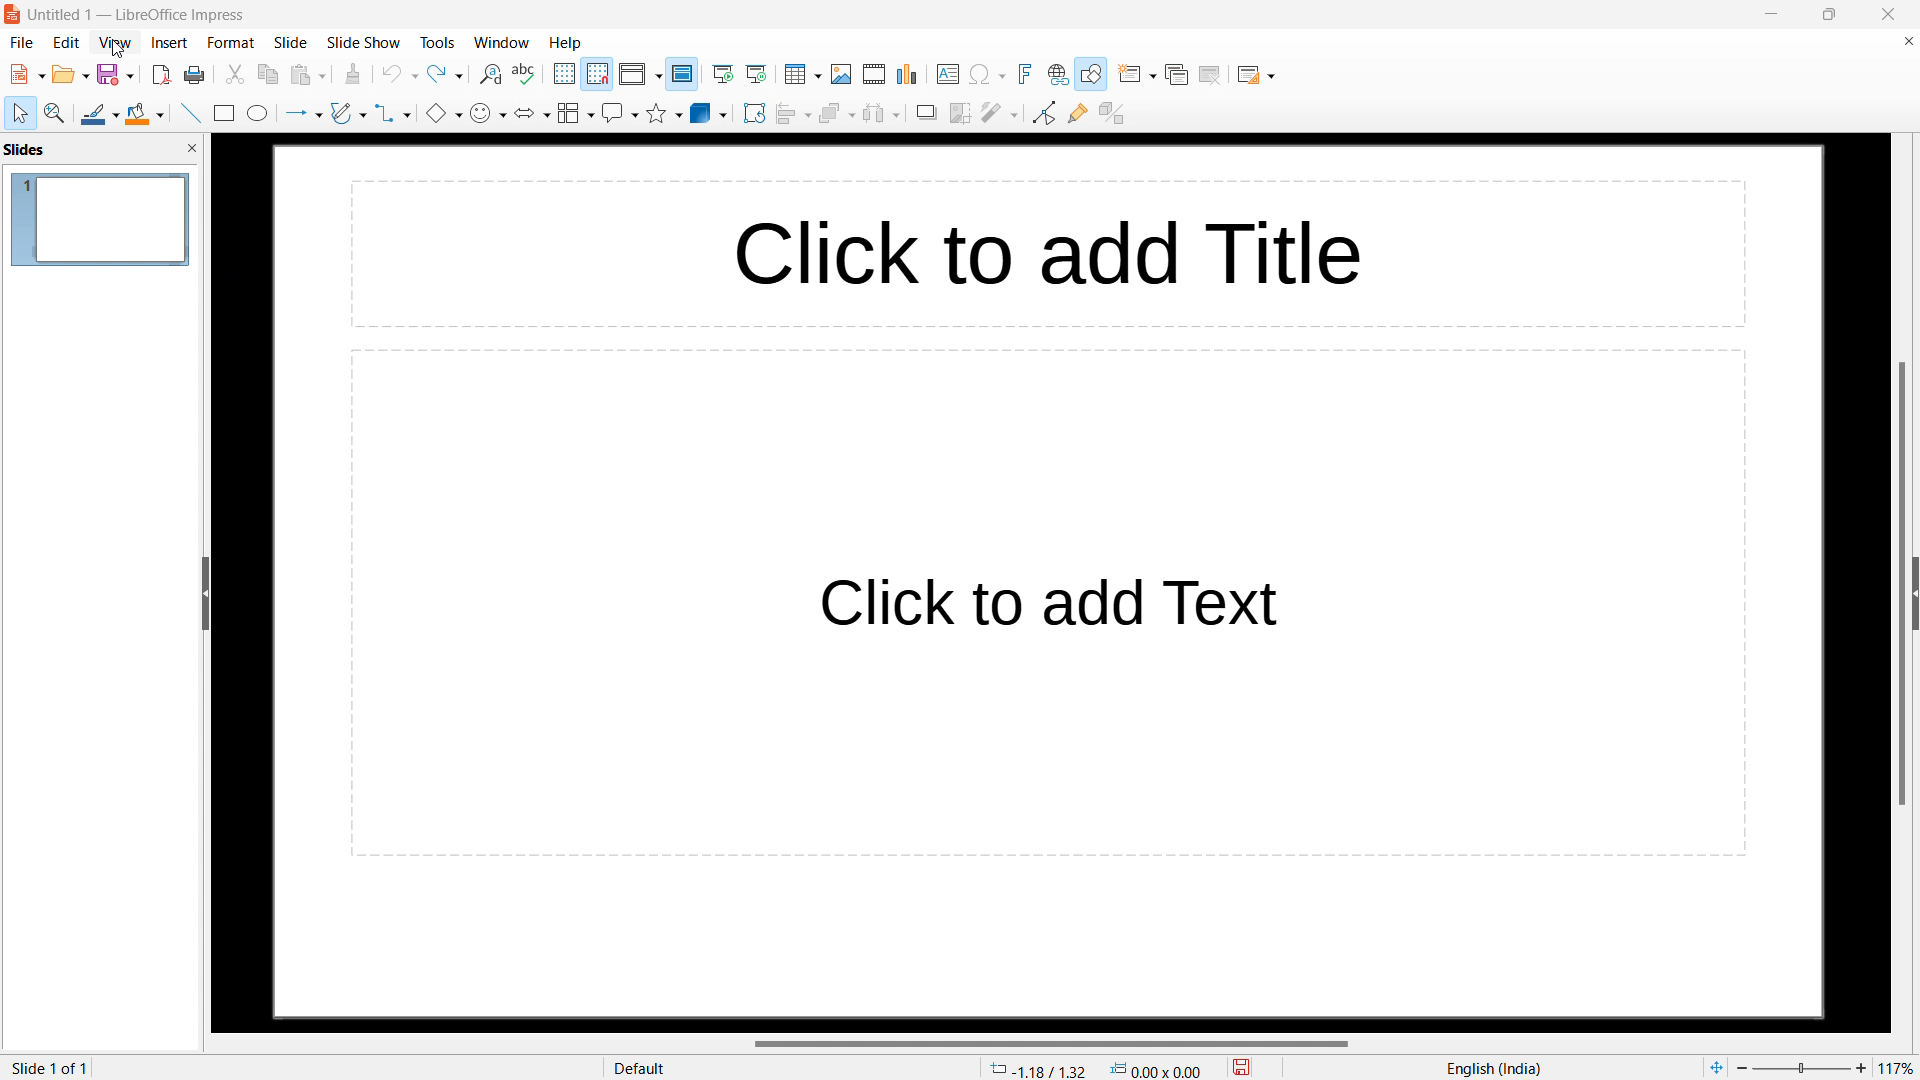 The width and height of the screenshot is (1920, 1080). I want to click on select at least three objects to distribute, so click(882, 114).